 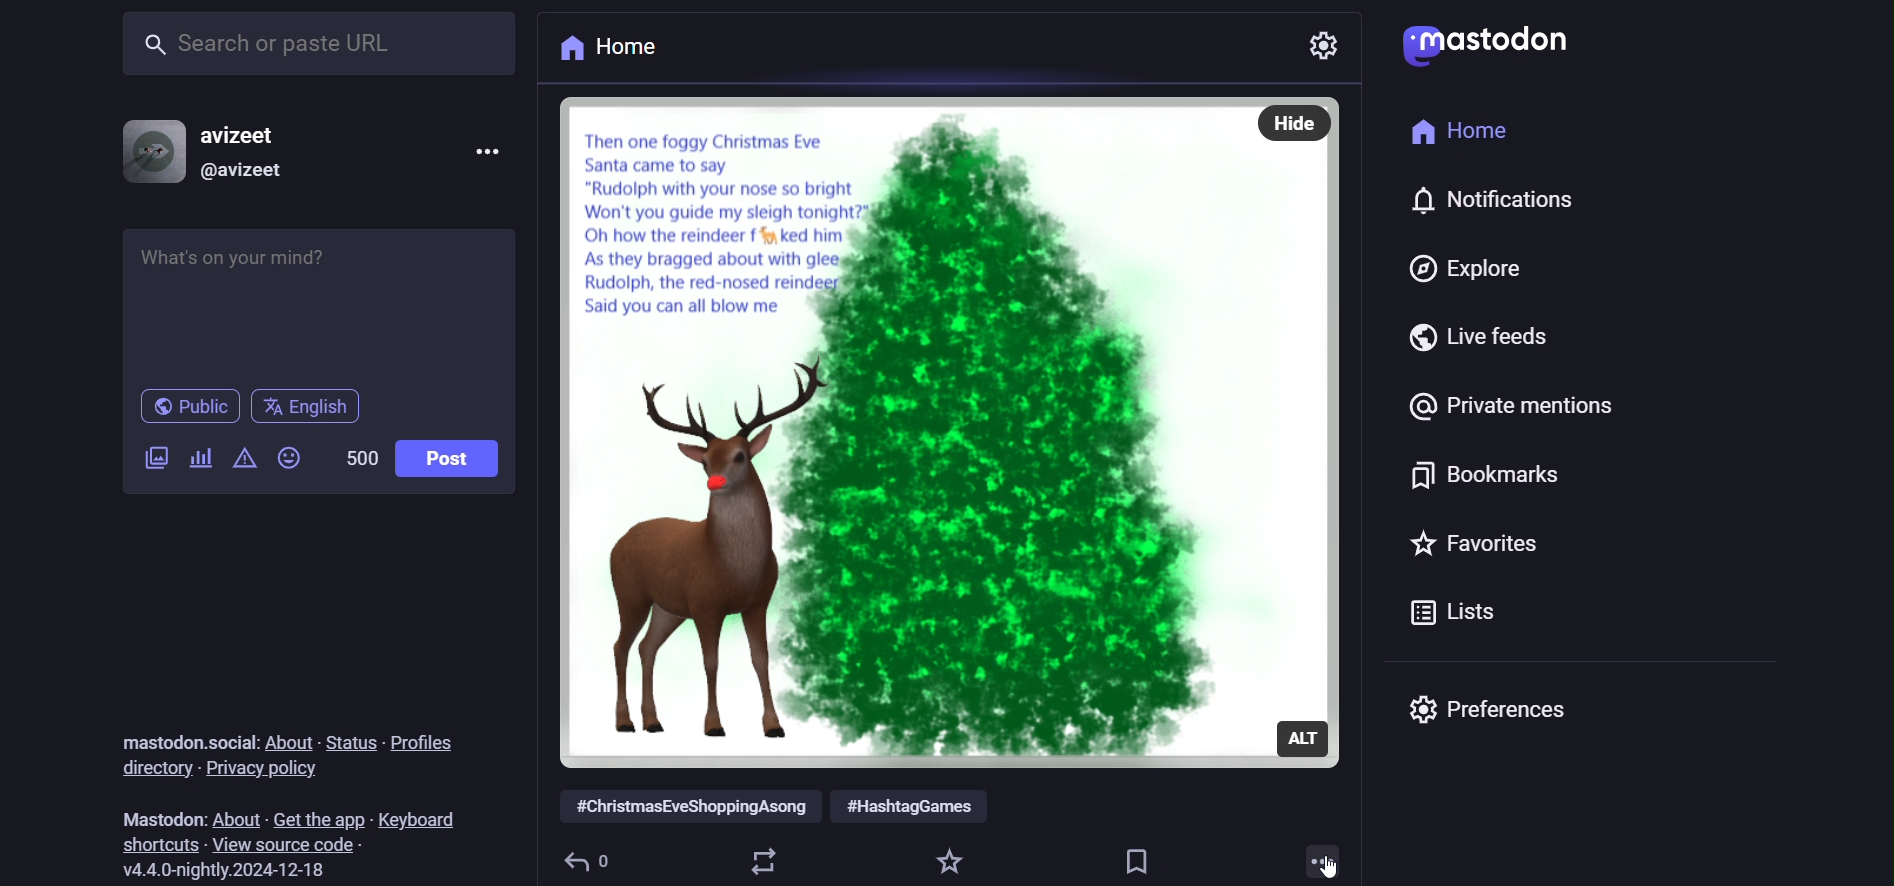 I want to click on logo, so click(x=1497, y=47).